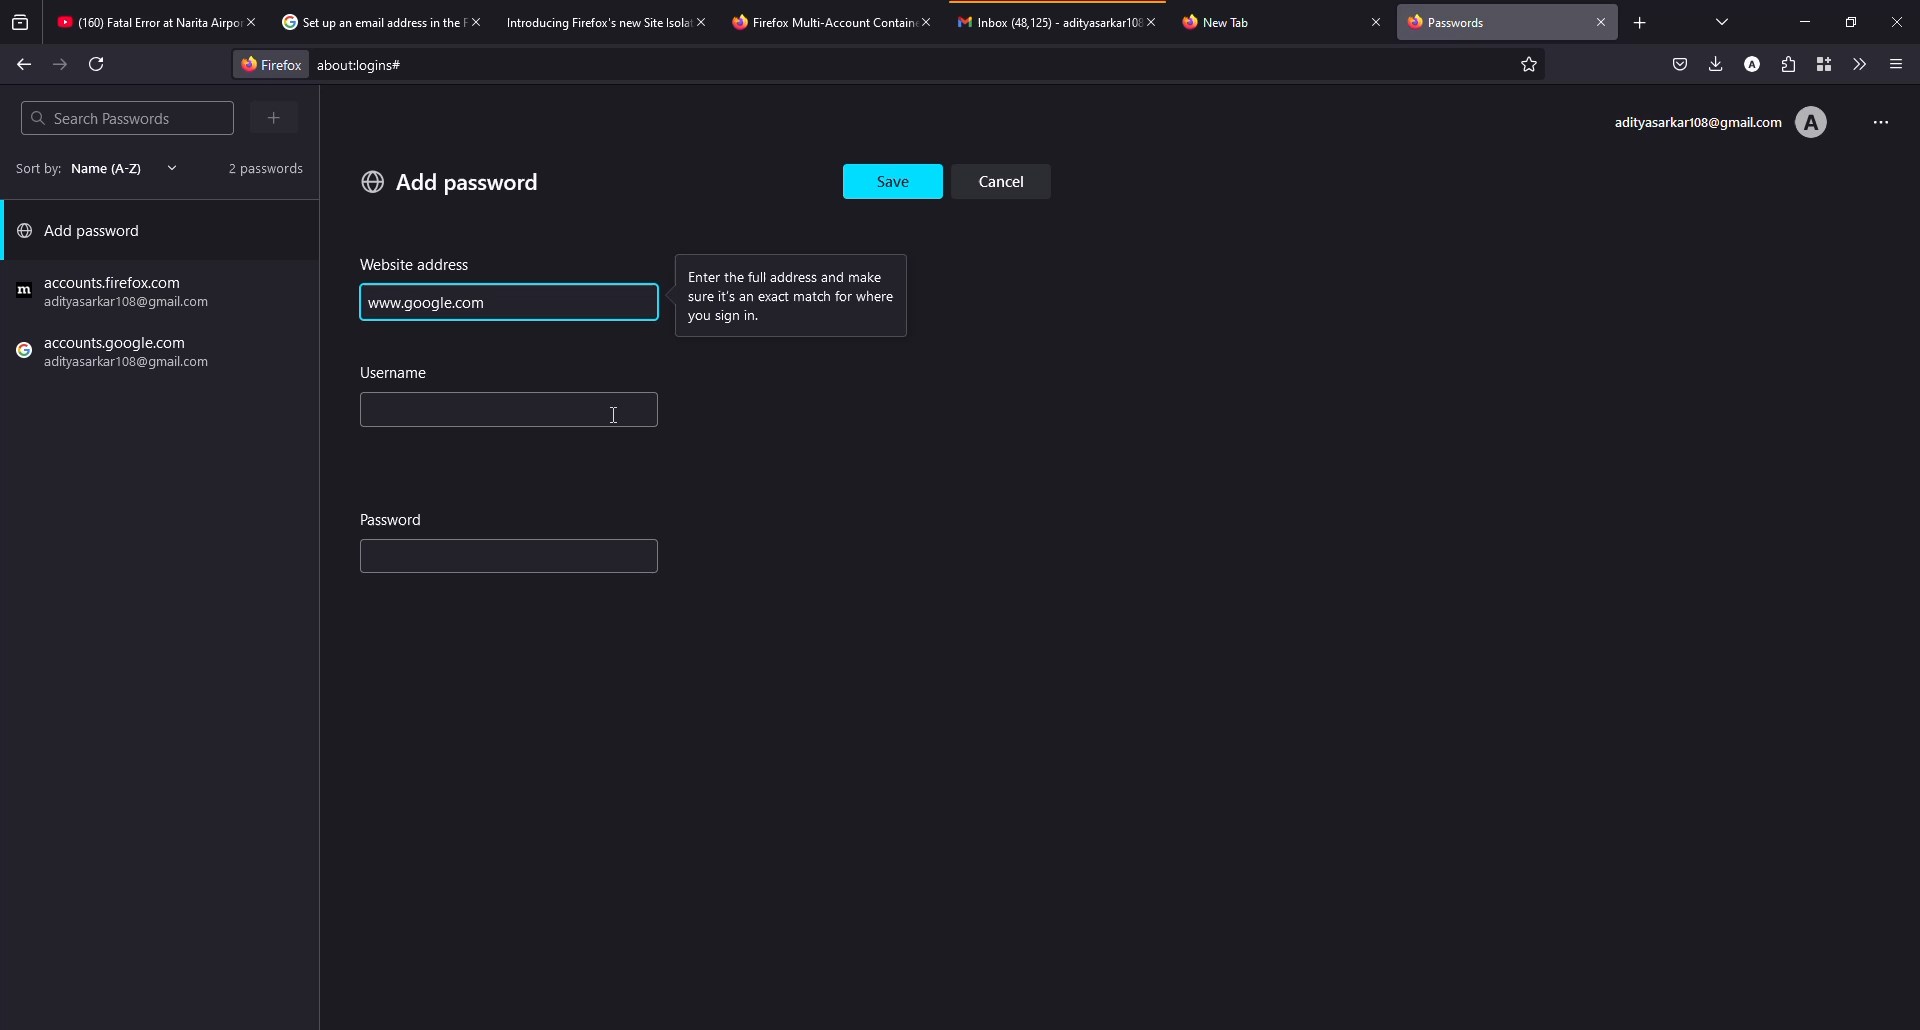 The height and width of the screenshot is (1030, 1920). What do you see at coordinates (704, 21) in the screenshot?
I see `close` at bounding box center [704, 21].